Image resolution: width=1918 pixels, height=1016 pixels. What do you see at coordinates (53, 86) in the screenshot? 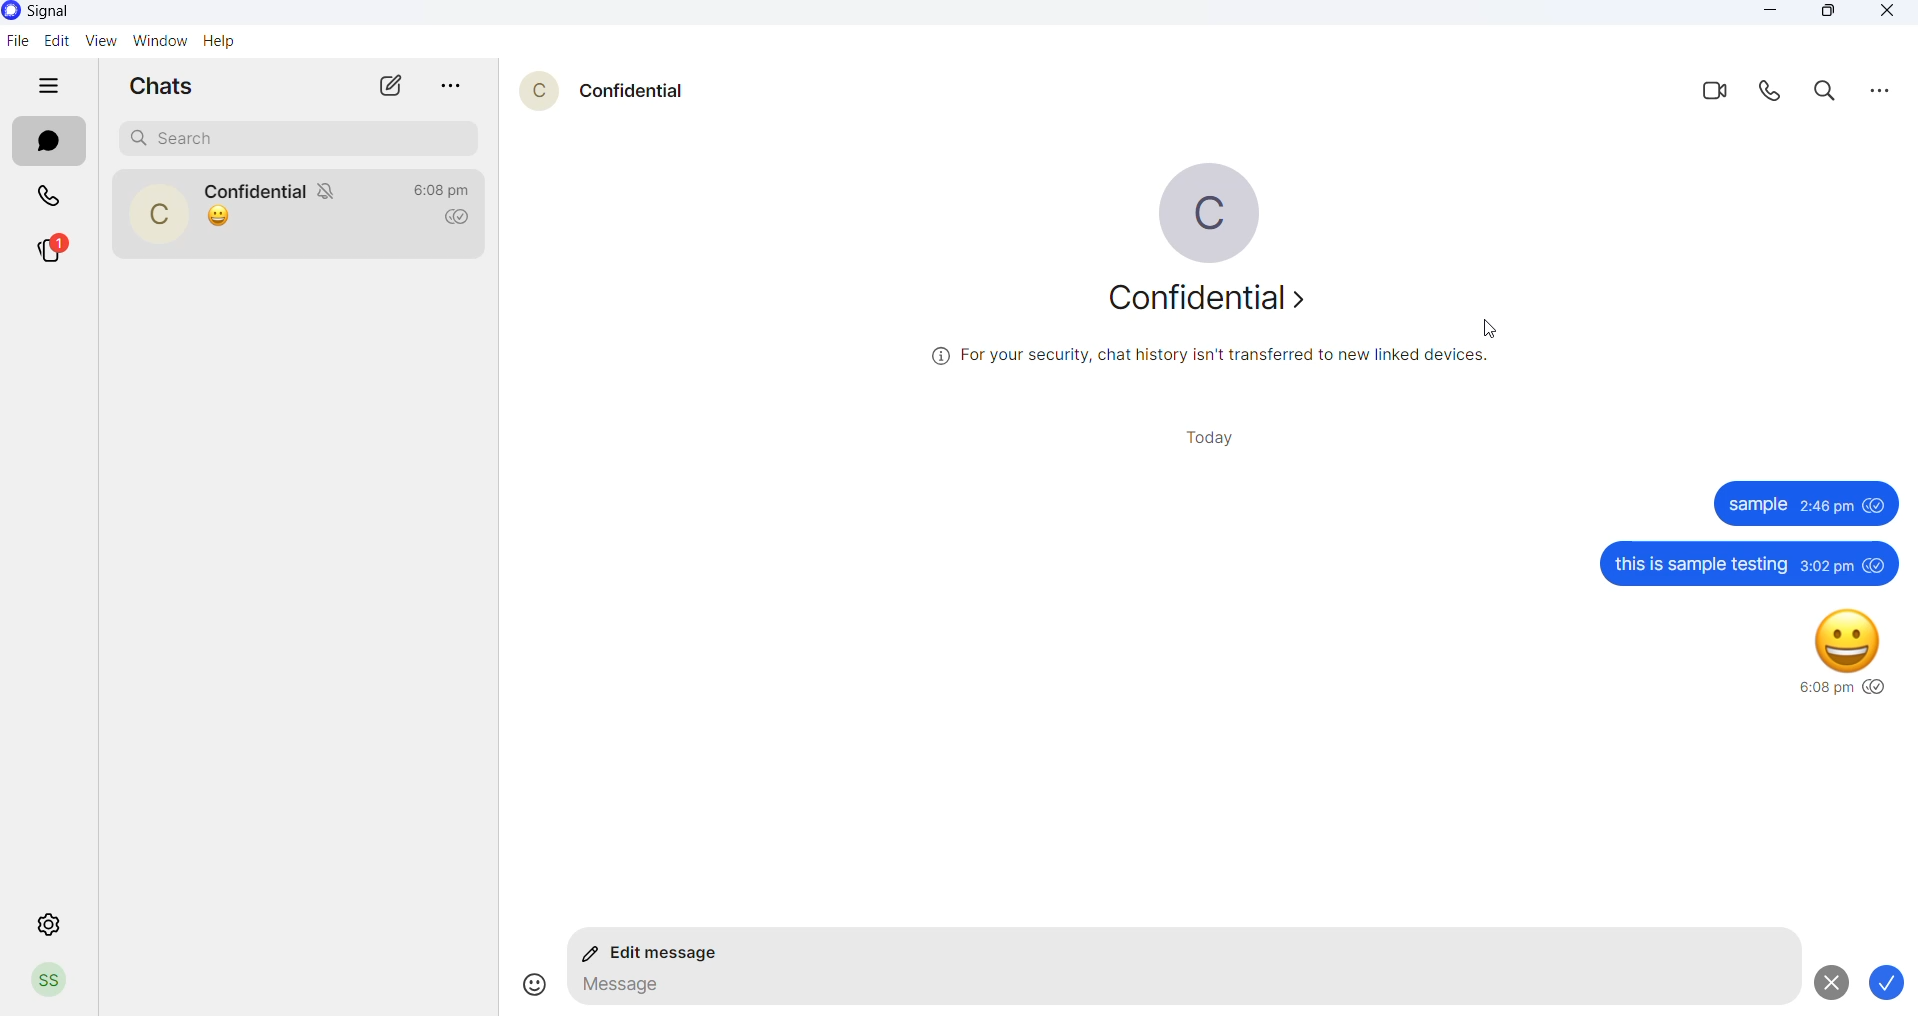
I see `hide` at bounding box center [53, 86].